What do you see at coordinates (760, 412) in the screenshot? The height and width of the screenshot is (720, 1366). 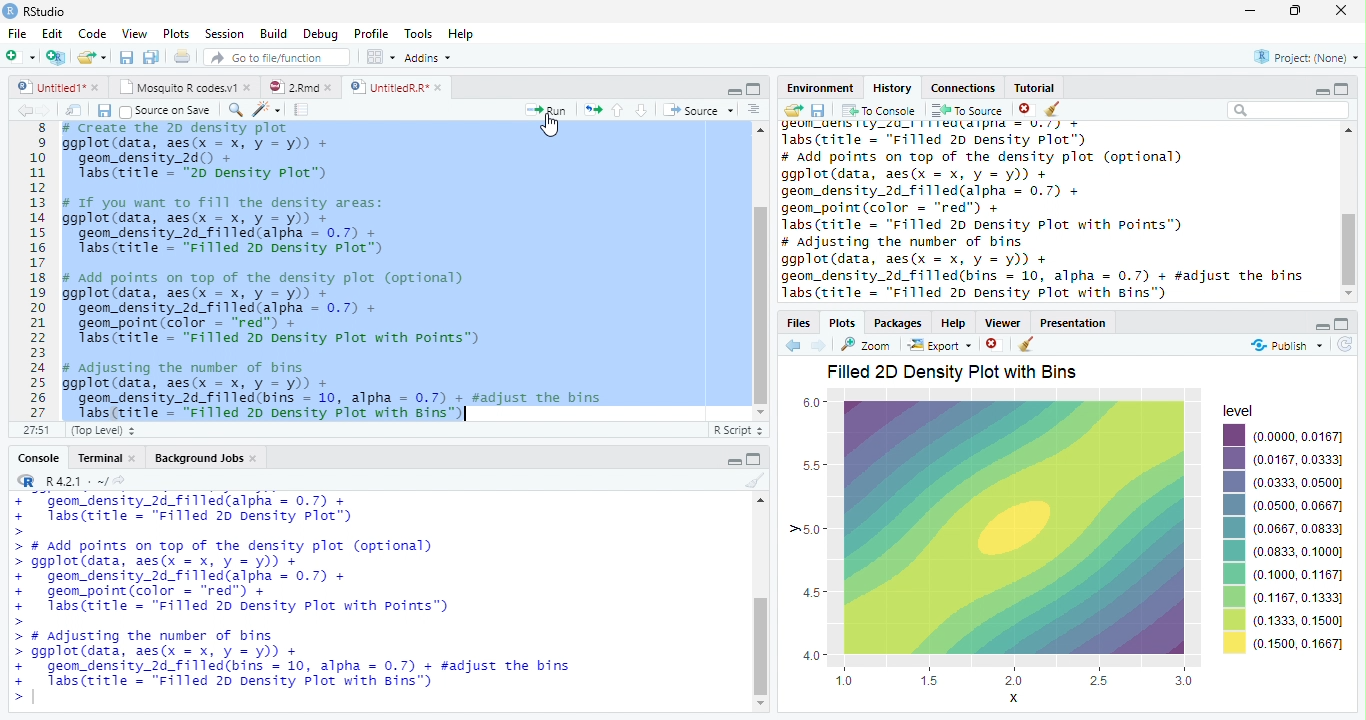 I see `Scrollbar down` at bounding box center [760, 412].